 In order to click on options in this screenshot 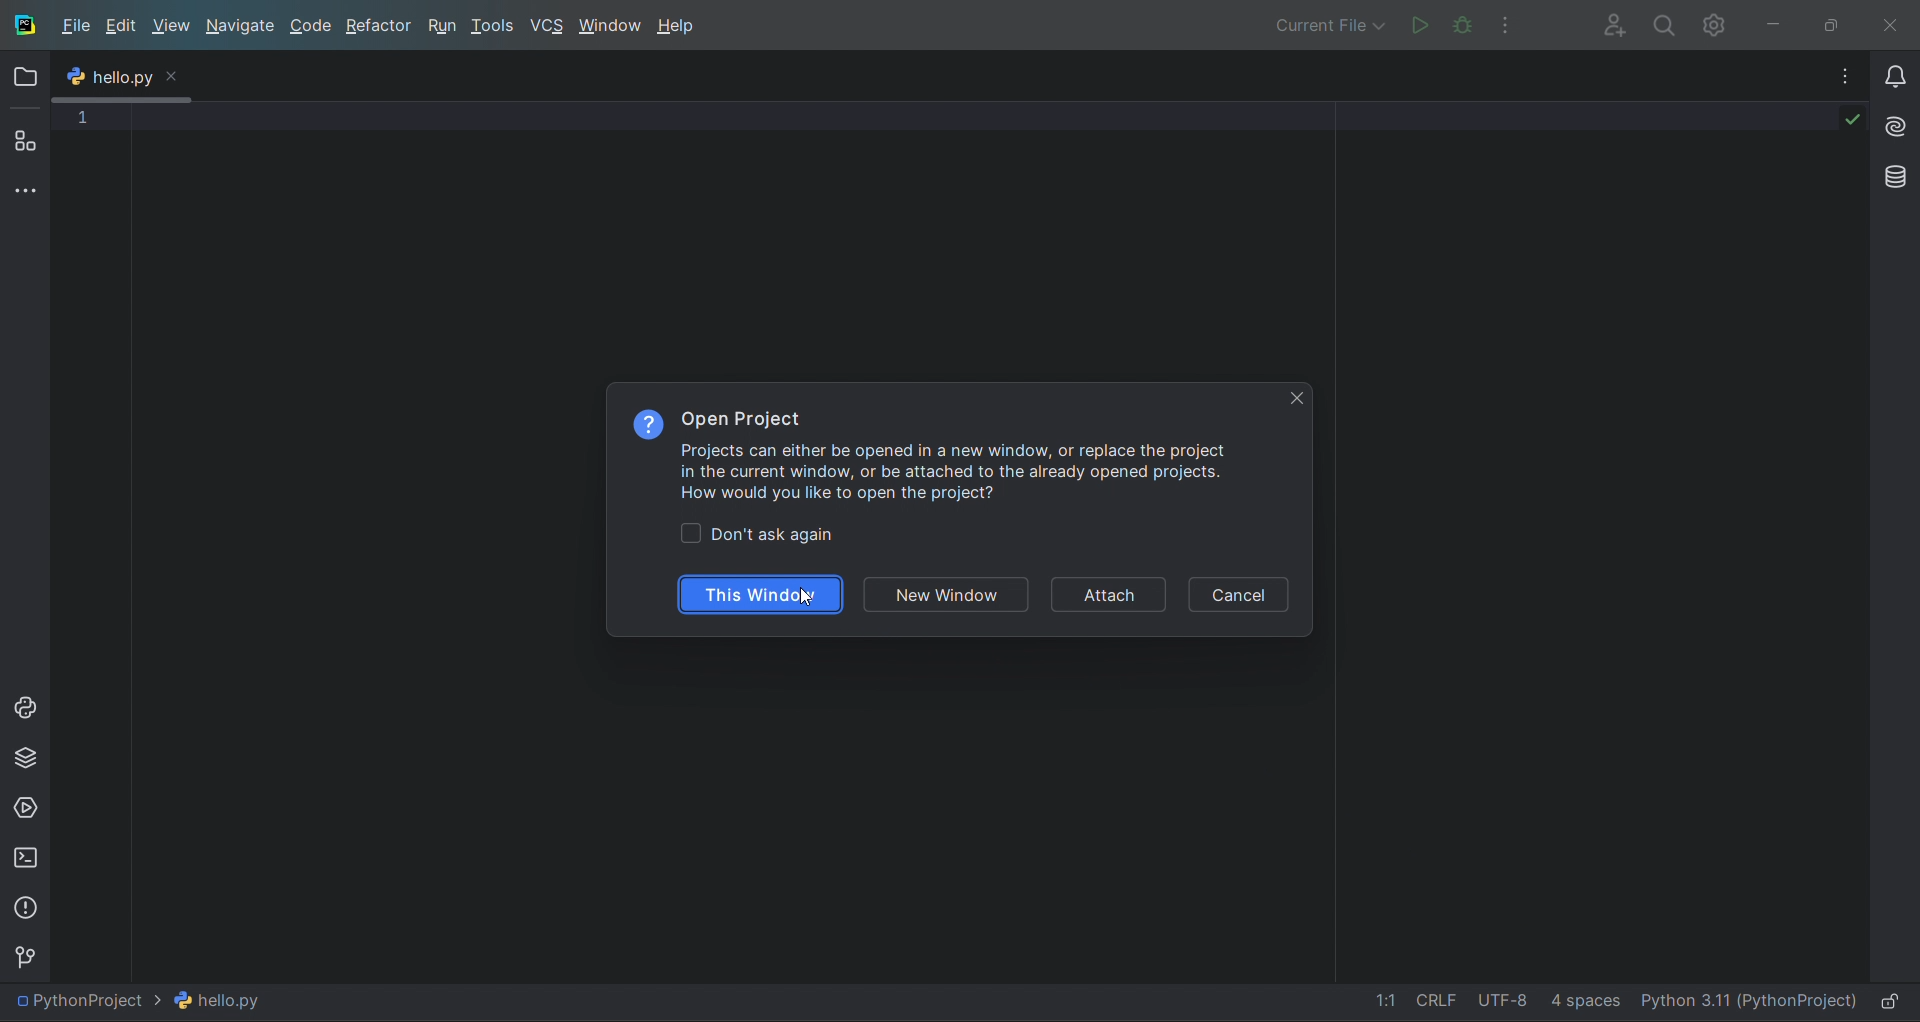, I will do `click(1514, 23)`.